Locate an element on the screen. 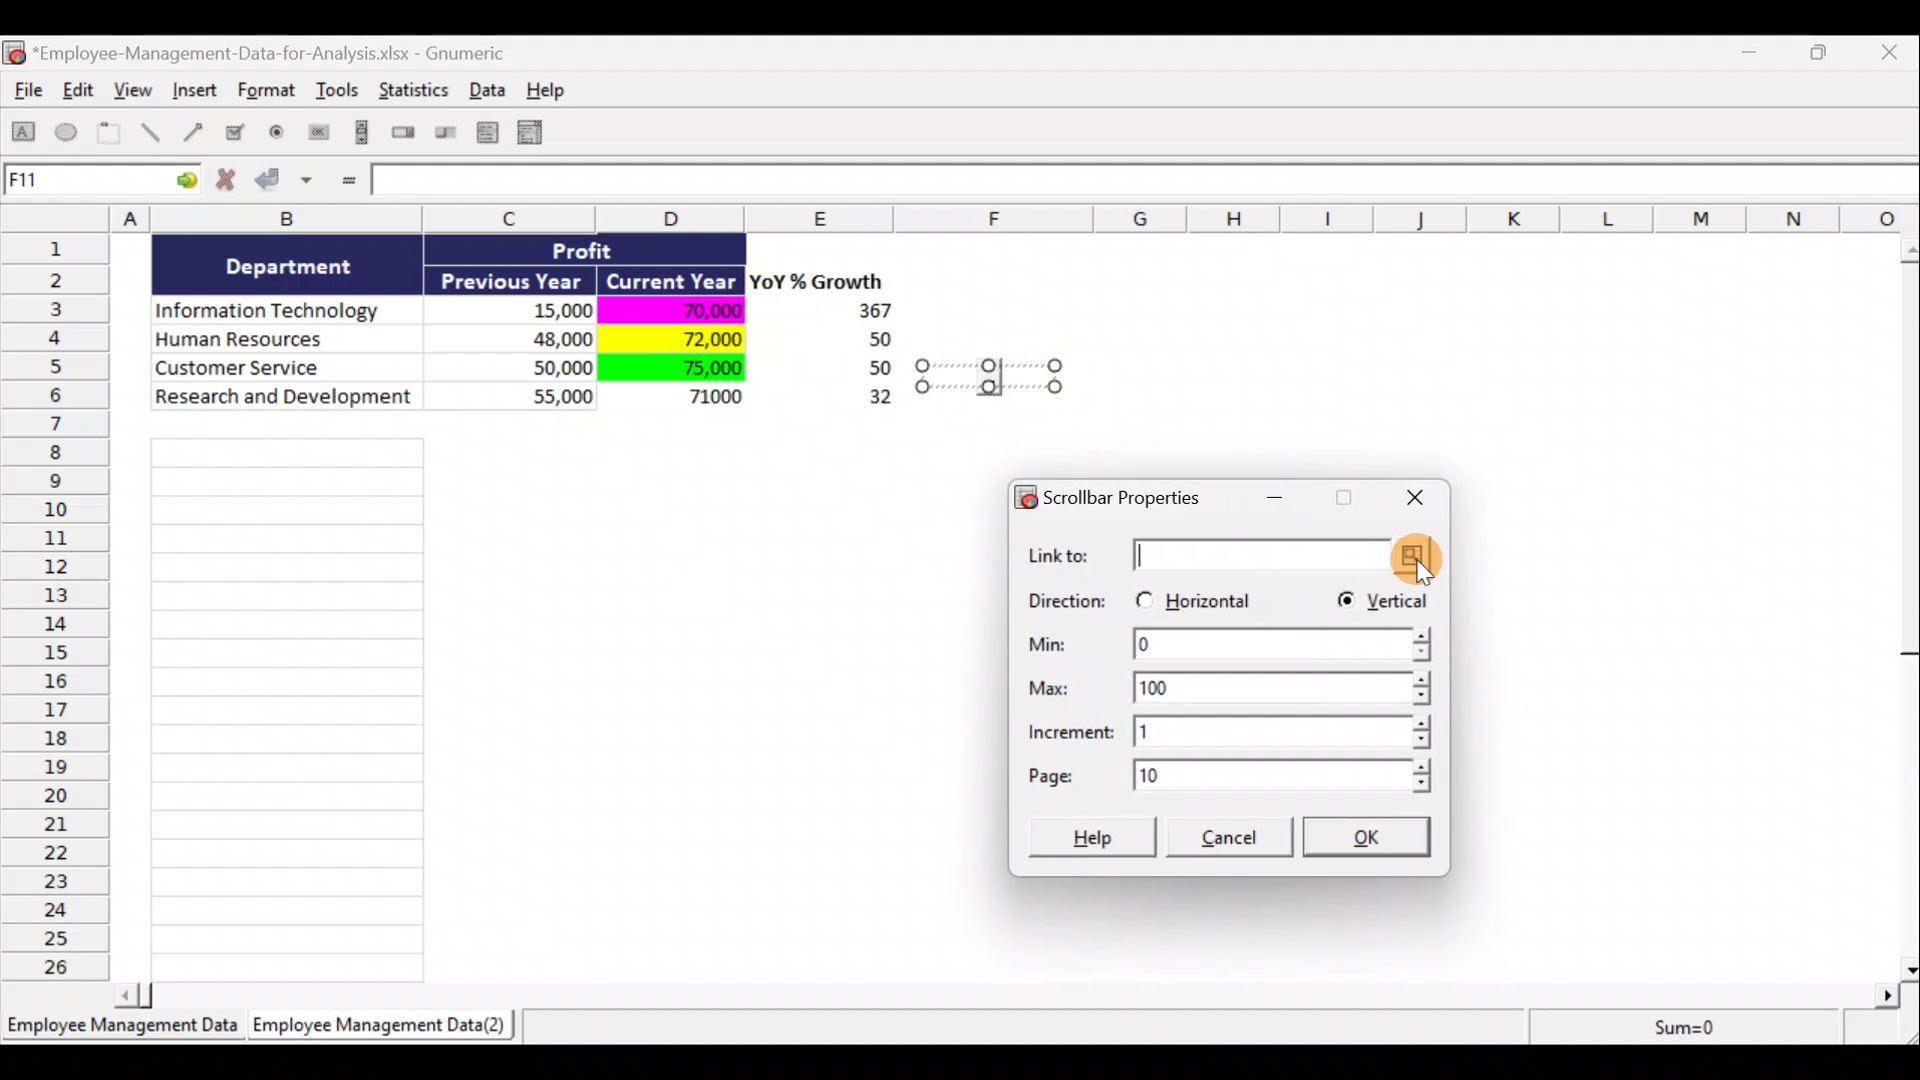  Create an arrow object is located at coordinates (193, 131).